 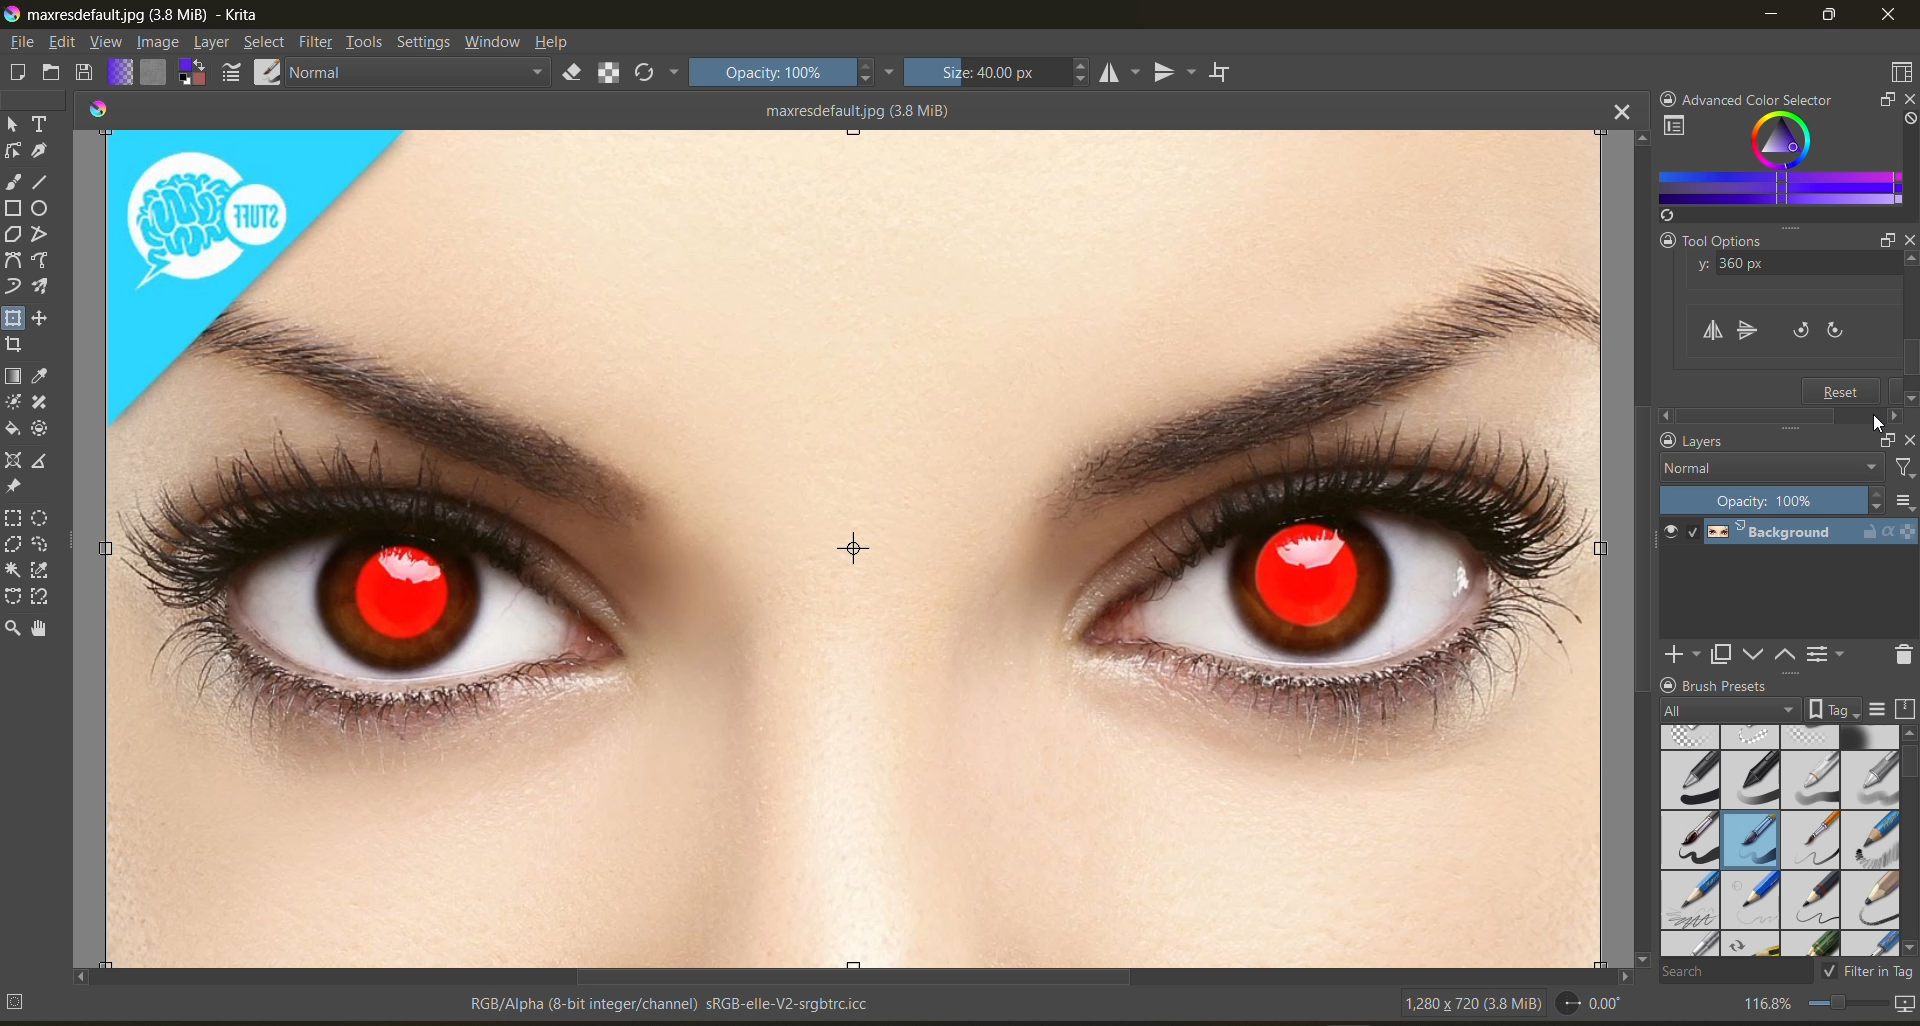 I want to click on tool, so click(x=12, y=488).